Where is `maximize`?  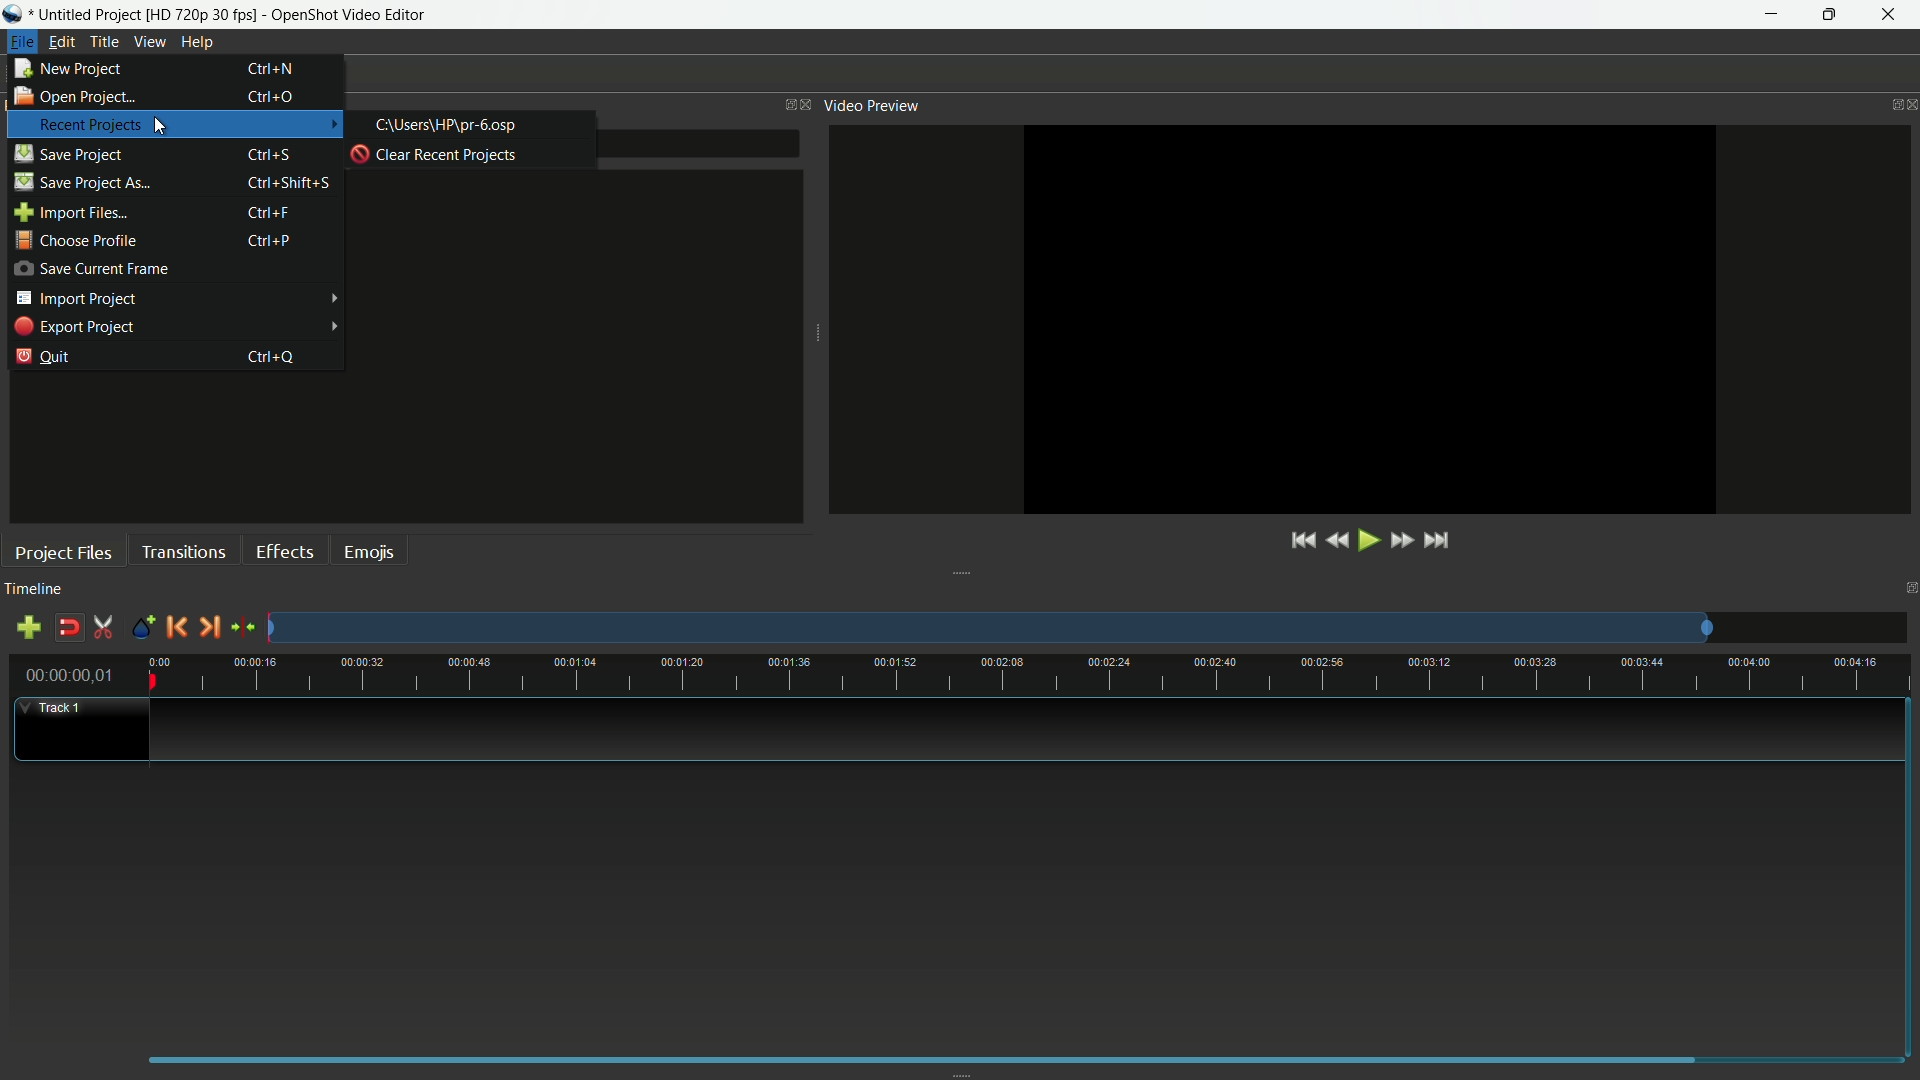
maximize is located at coordinates (1831, 15).